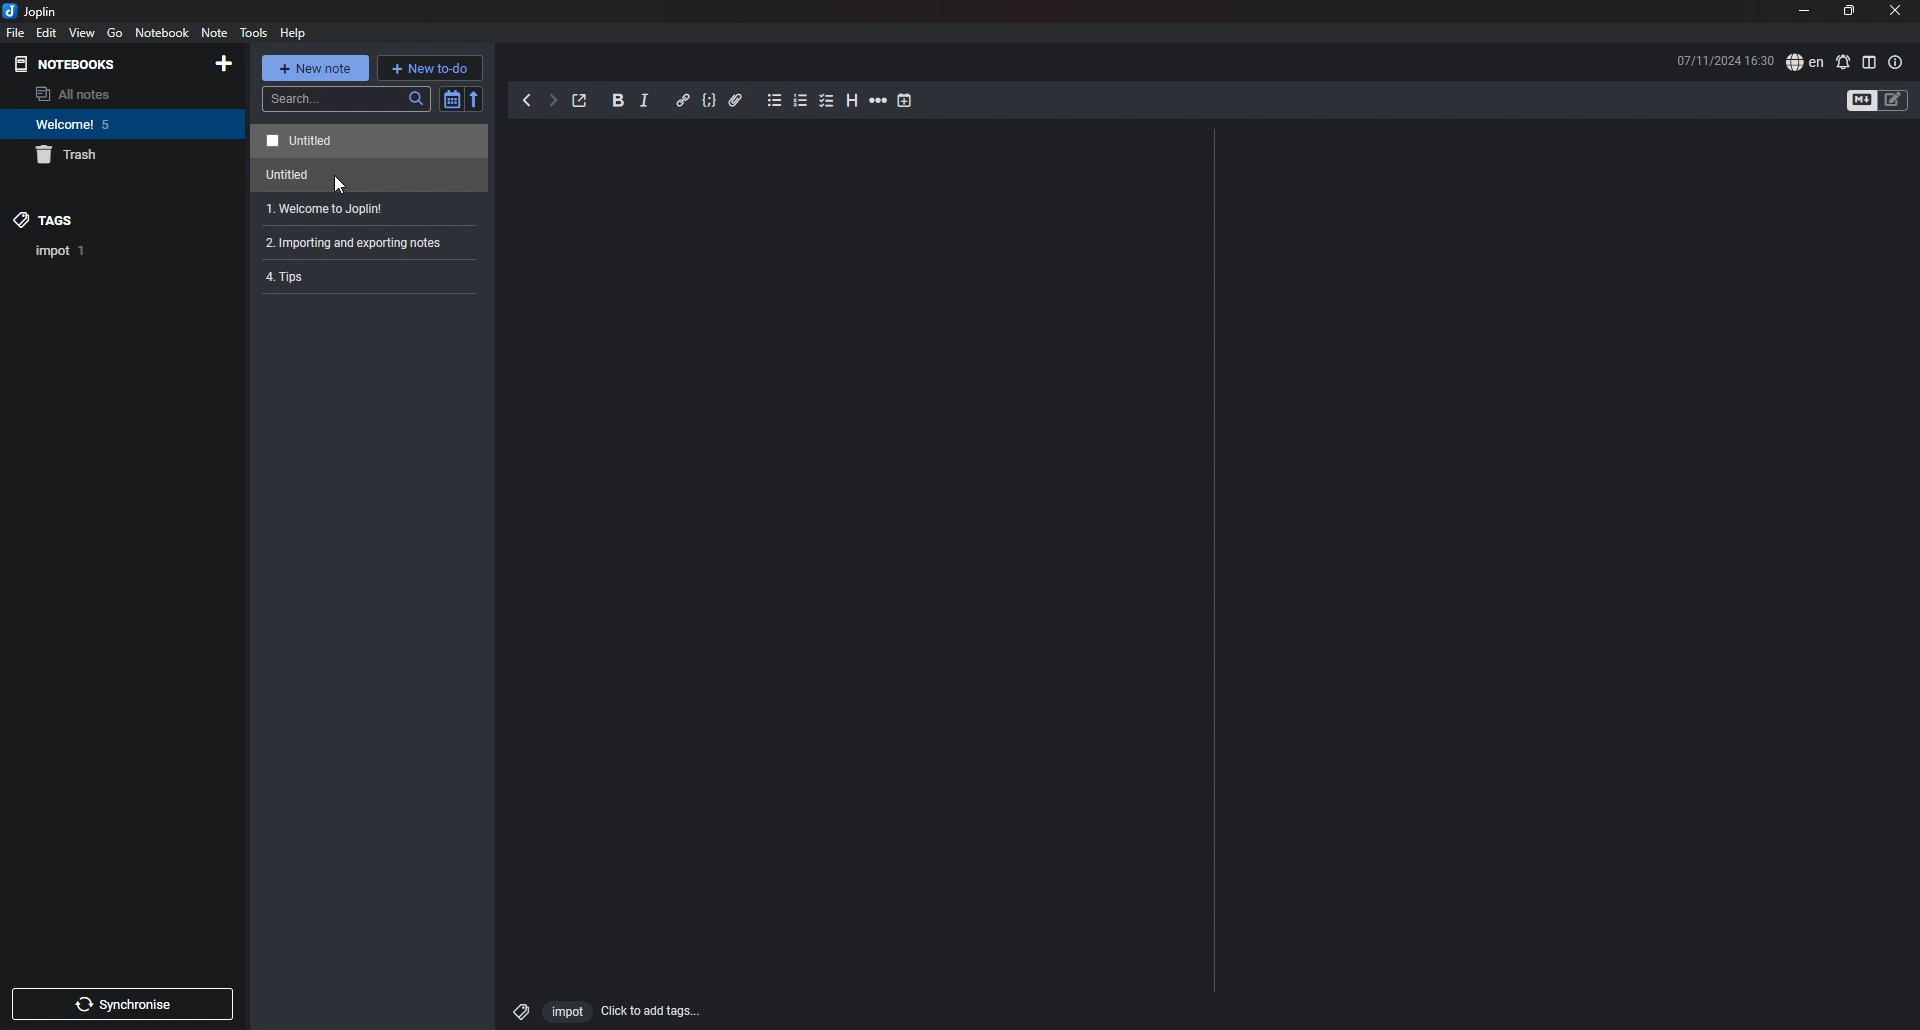  Describe the element at coordinates (430, 67) in the screenshot. I see `new todo` at that location.